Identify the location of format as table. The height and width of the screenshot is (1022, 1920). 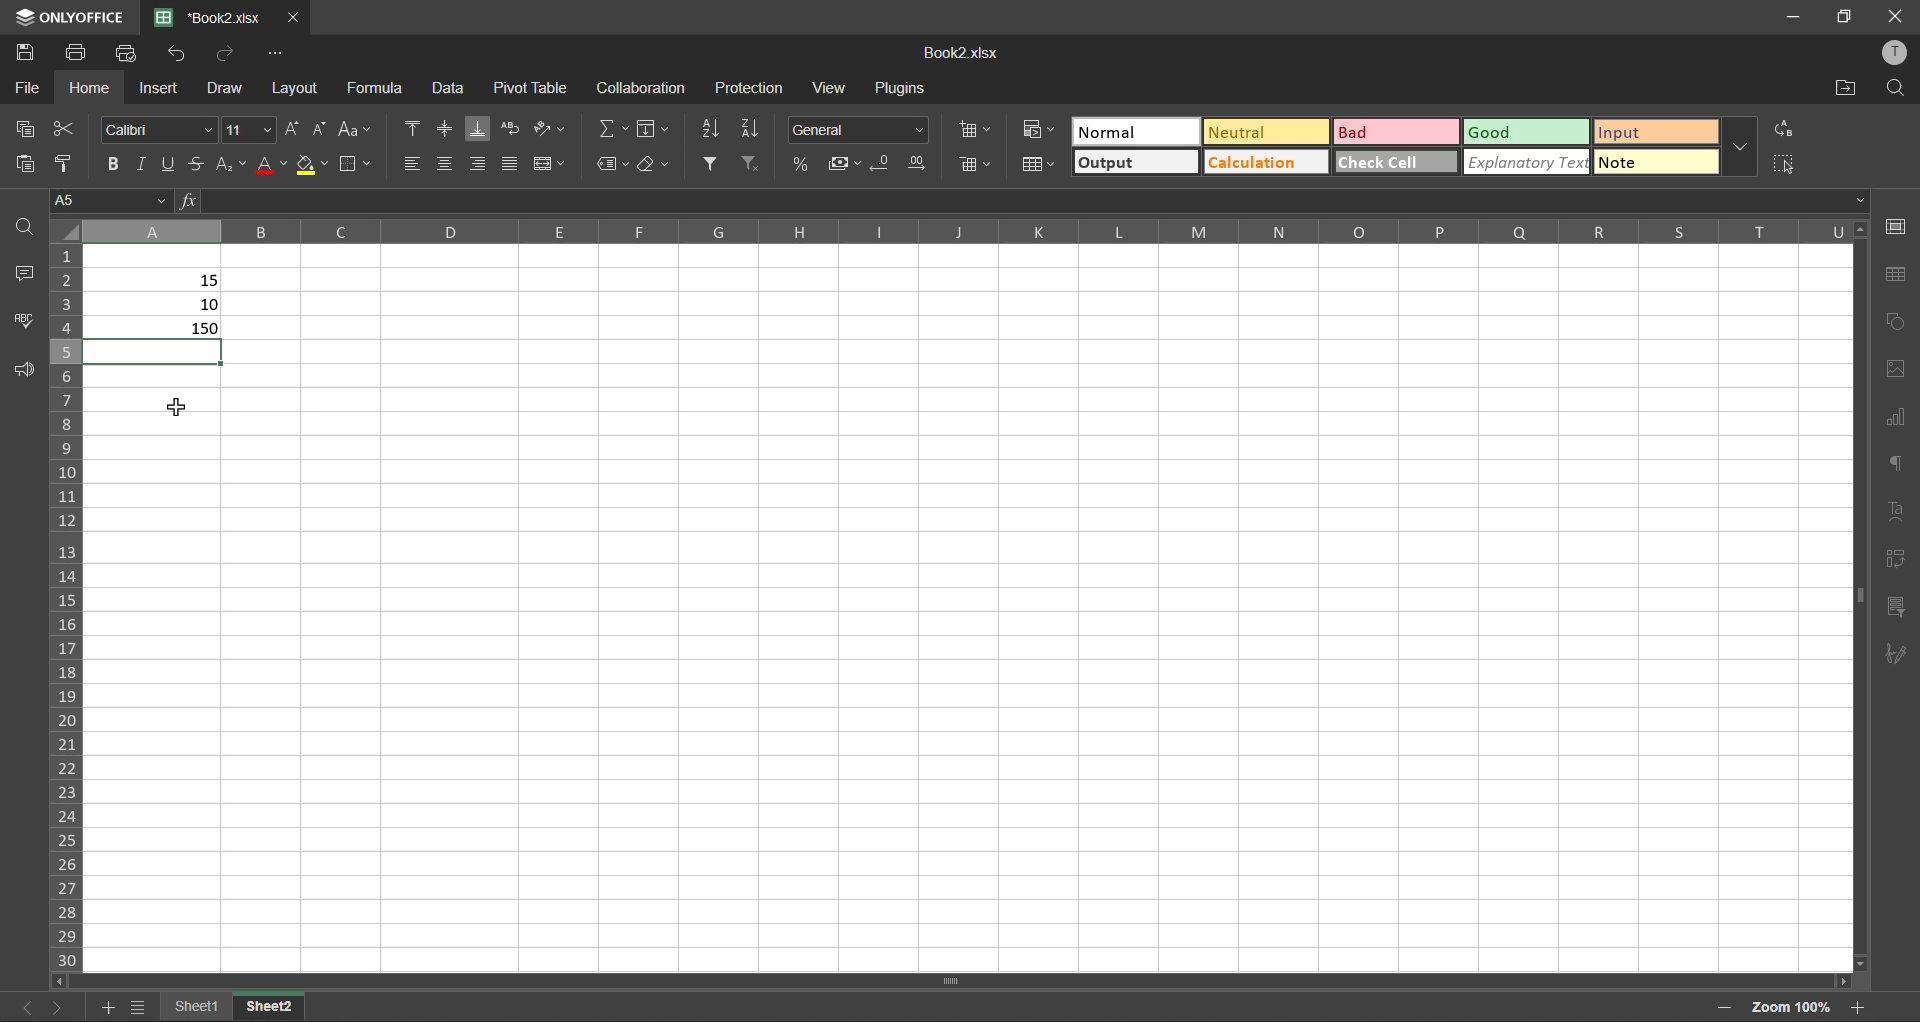
(1039, 165).